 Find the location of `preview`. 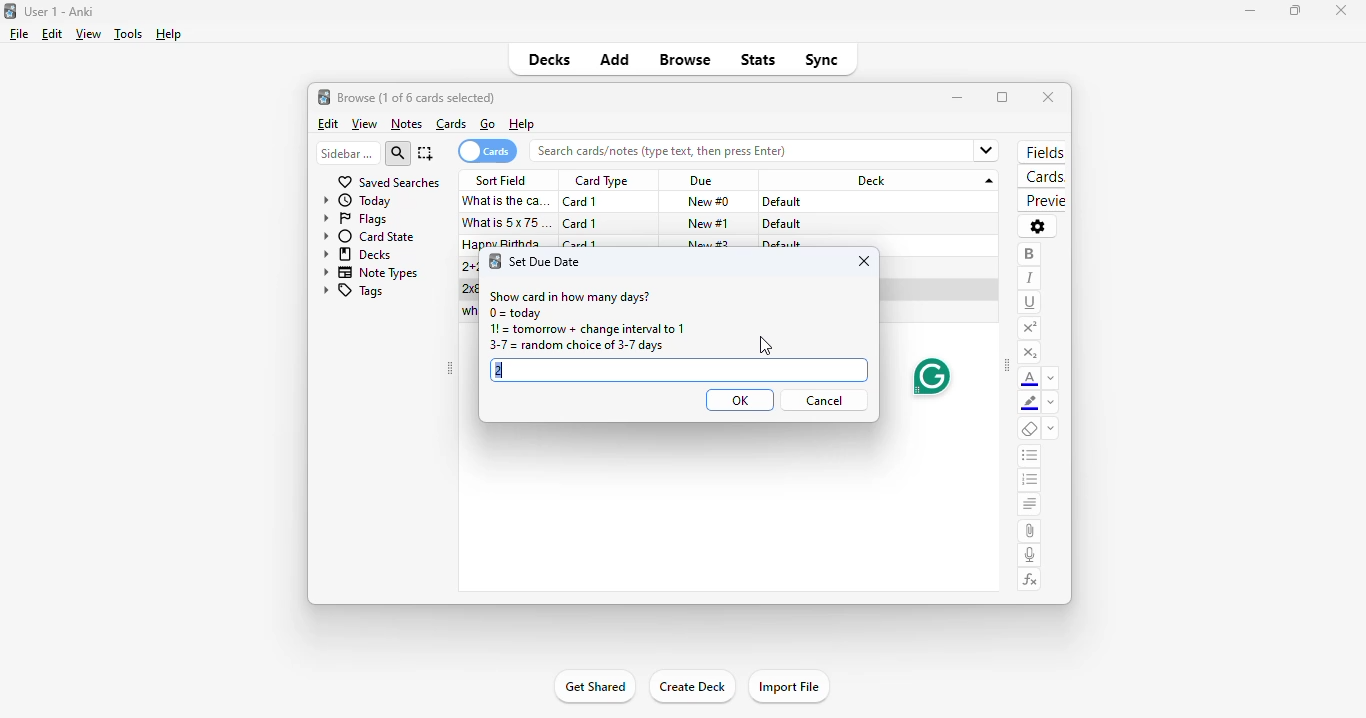

preview is located at coordinates (1042, 201).